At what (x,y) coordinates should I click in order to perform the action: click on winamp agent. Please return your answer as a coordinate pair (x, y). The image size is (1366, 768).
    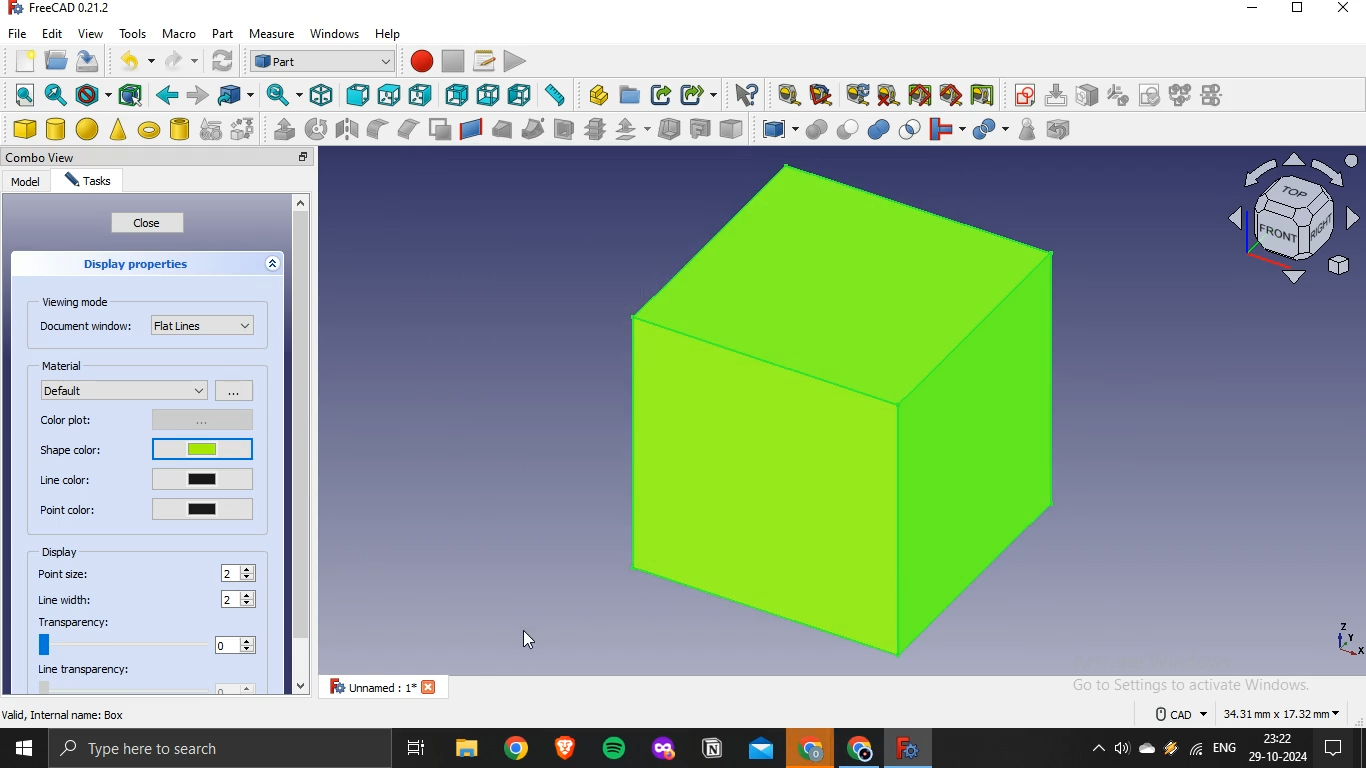
    Looking at the image, I should click on (1171, 749).